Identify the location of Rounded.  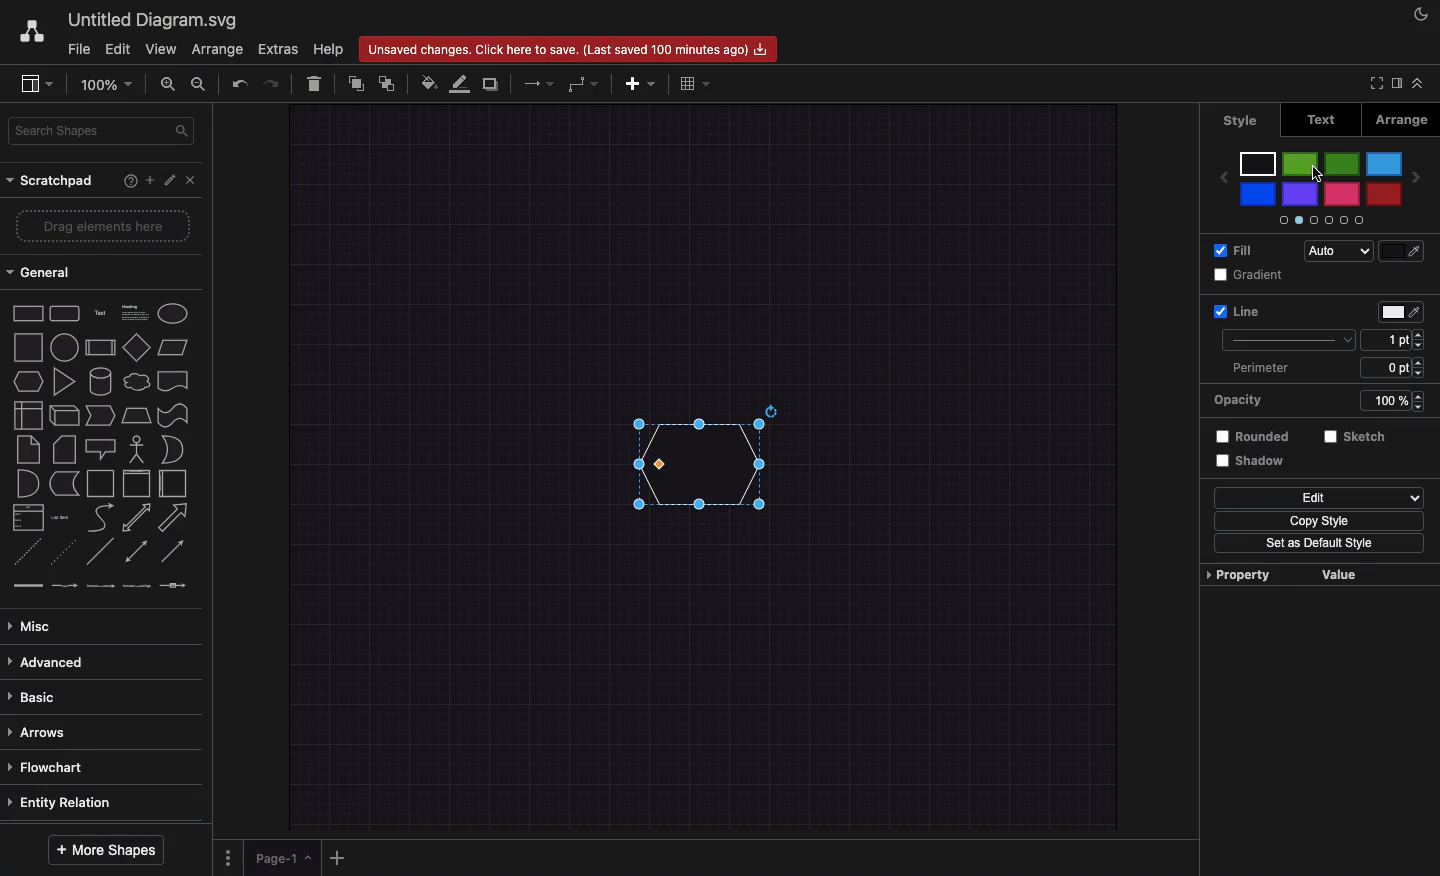
(1254, 437).